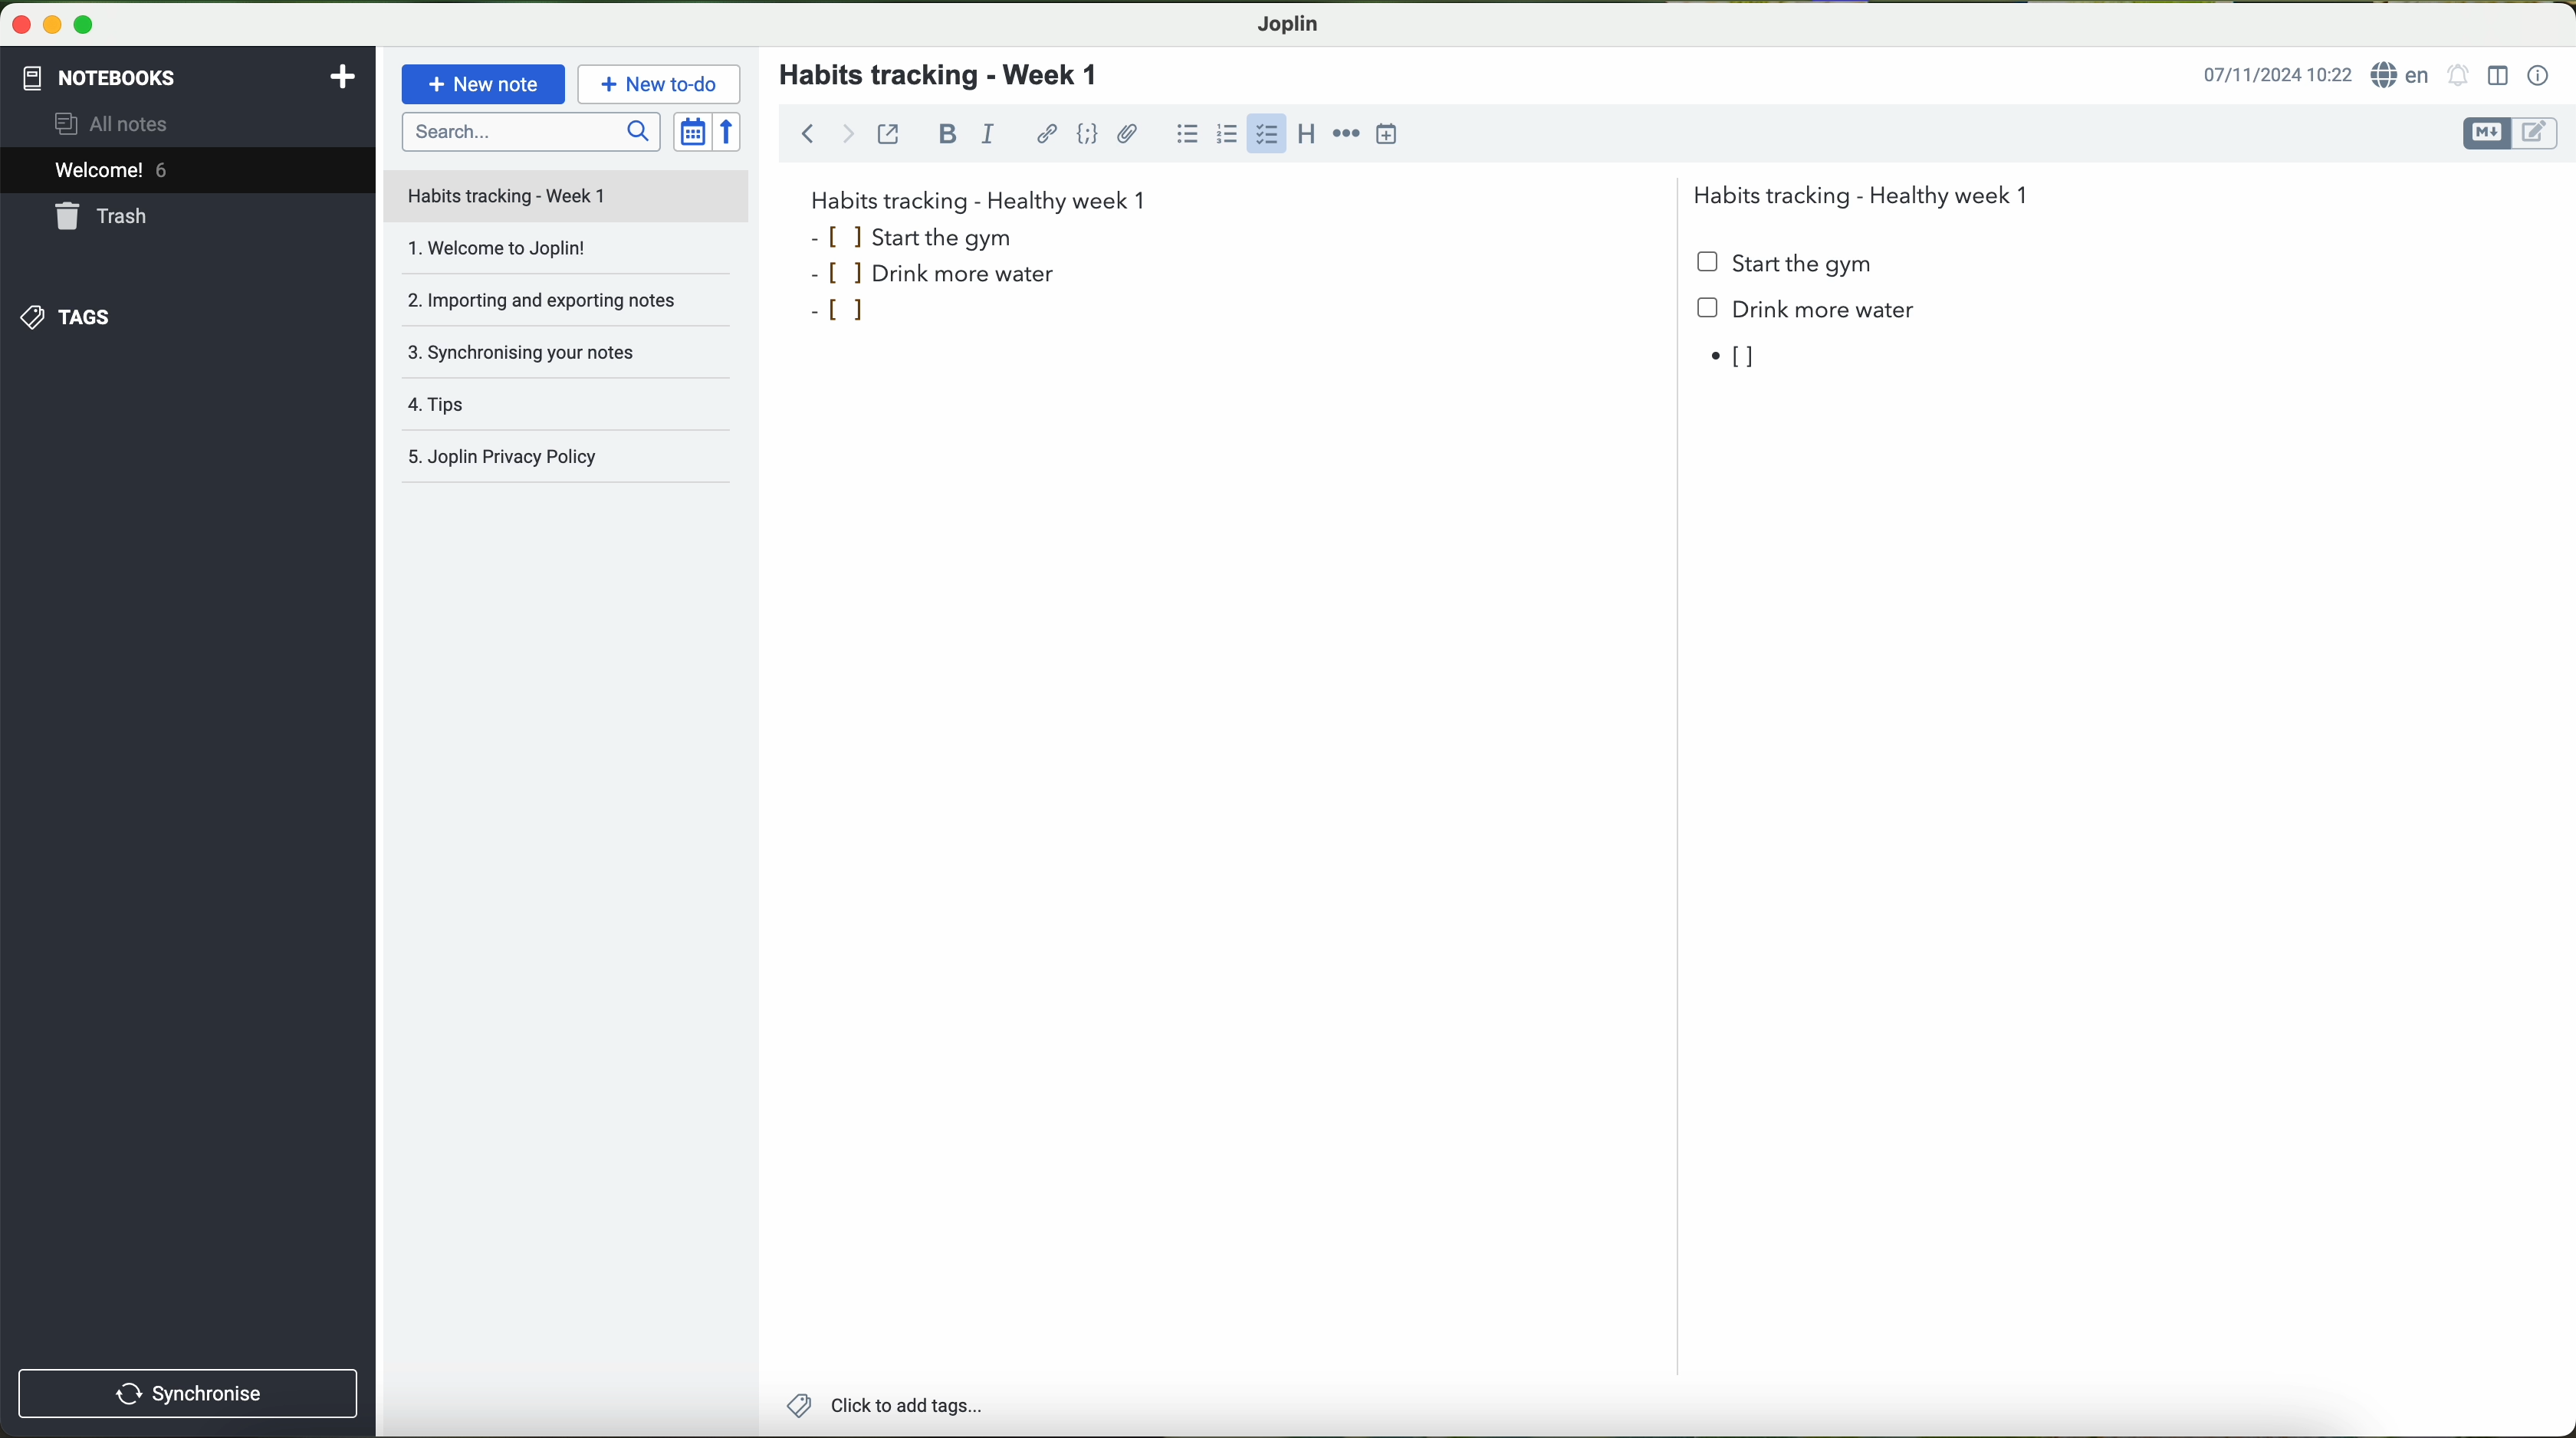 The width and height of the screenshot is (2576, 1438). Describe the element at coordinates (1129, 133) in the screenshot. I see `attach file` at that location.